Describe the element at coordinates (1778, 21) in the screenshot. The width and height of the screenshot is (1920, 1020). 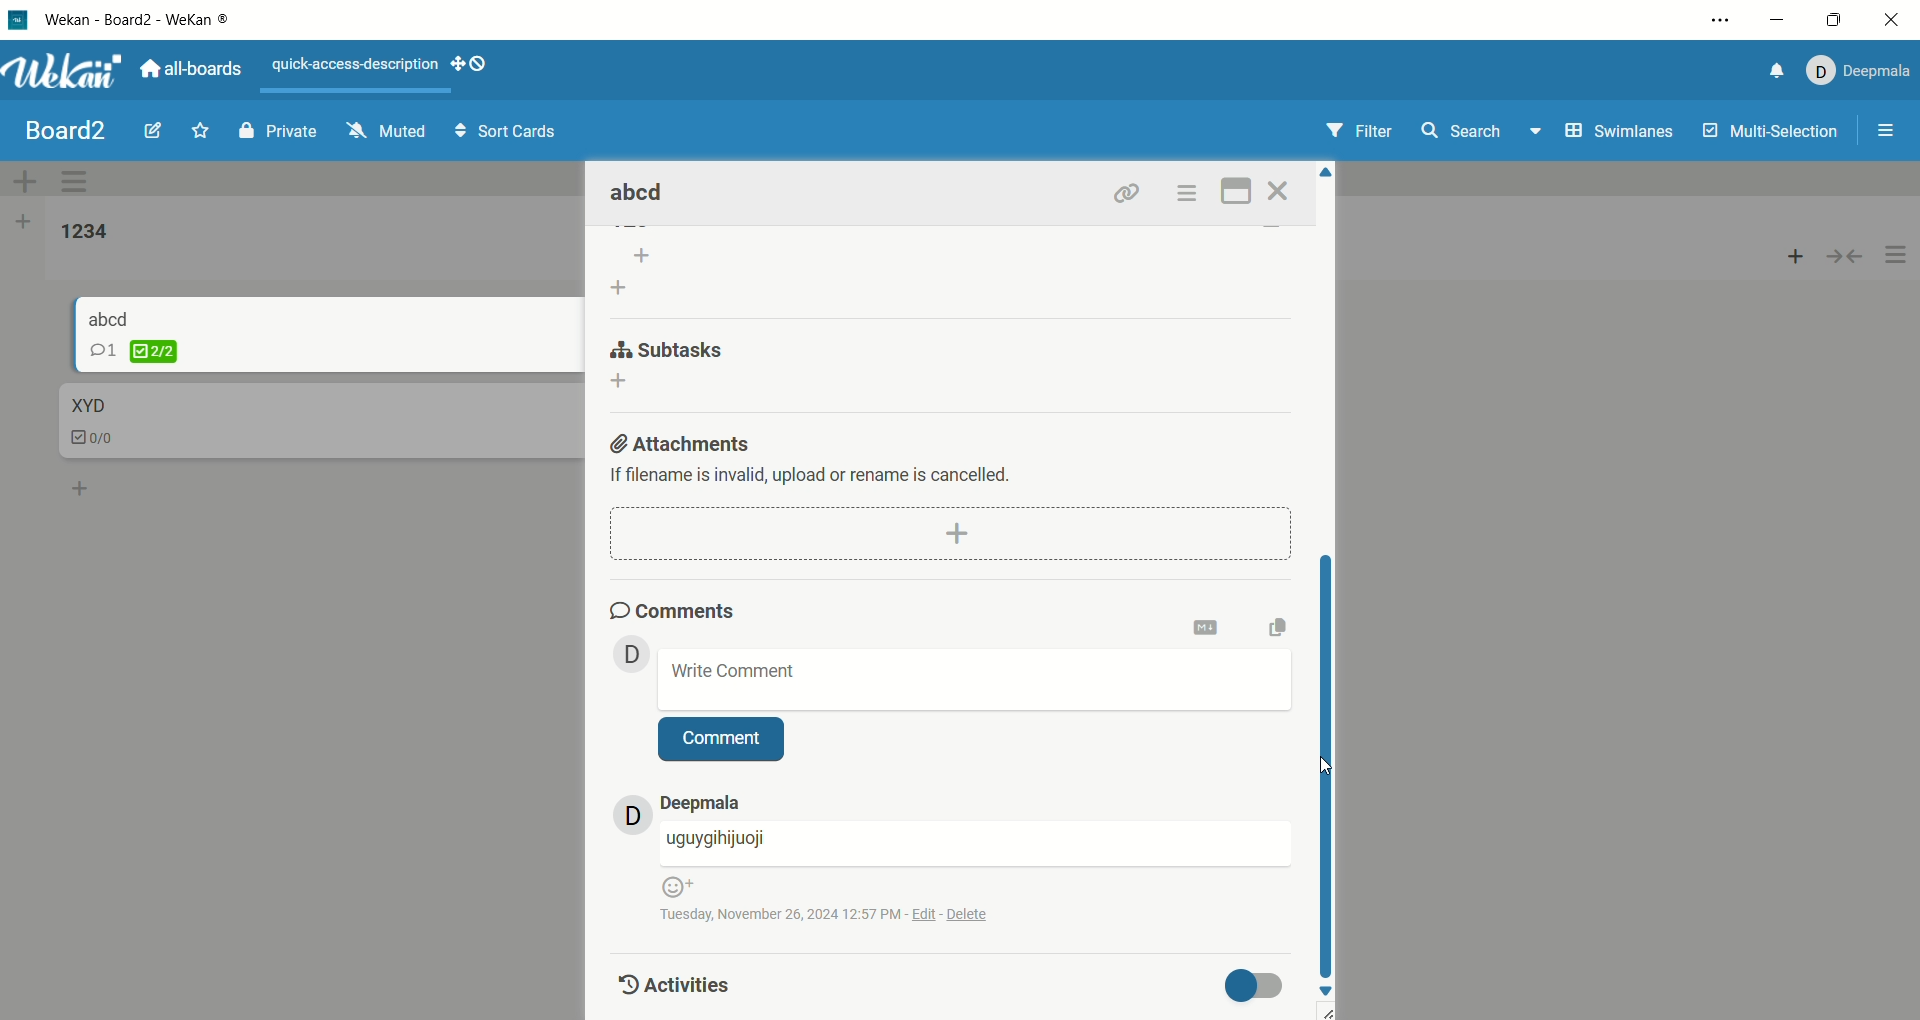
I see `minimize` at that location.